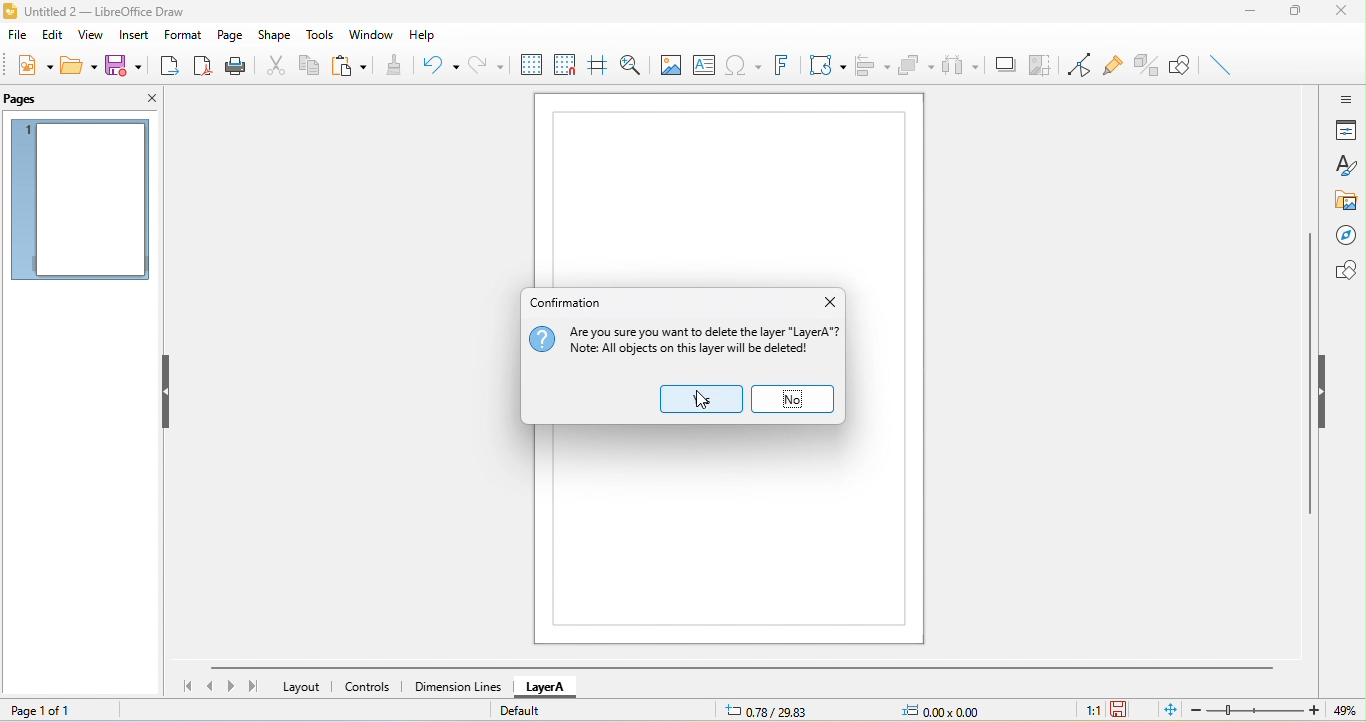  Describe the element at coordinates (125, 67) in the screenshot. I see `save` at that location.